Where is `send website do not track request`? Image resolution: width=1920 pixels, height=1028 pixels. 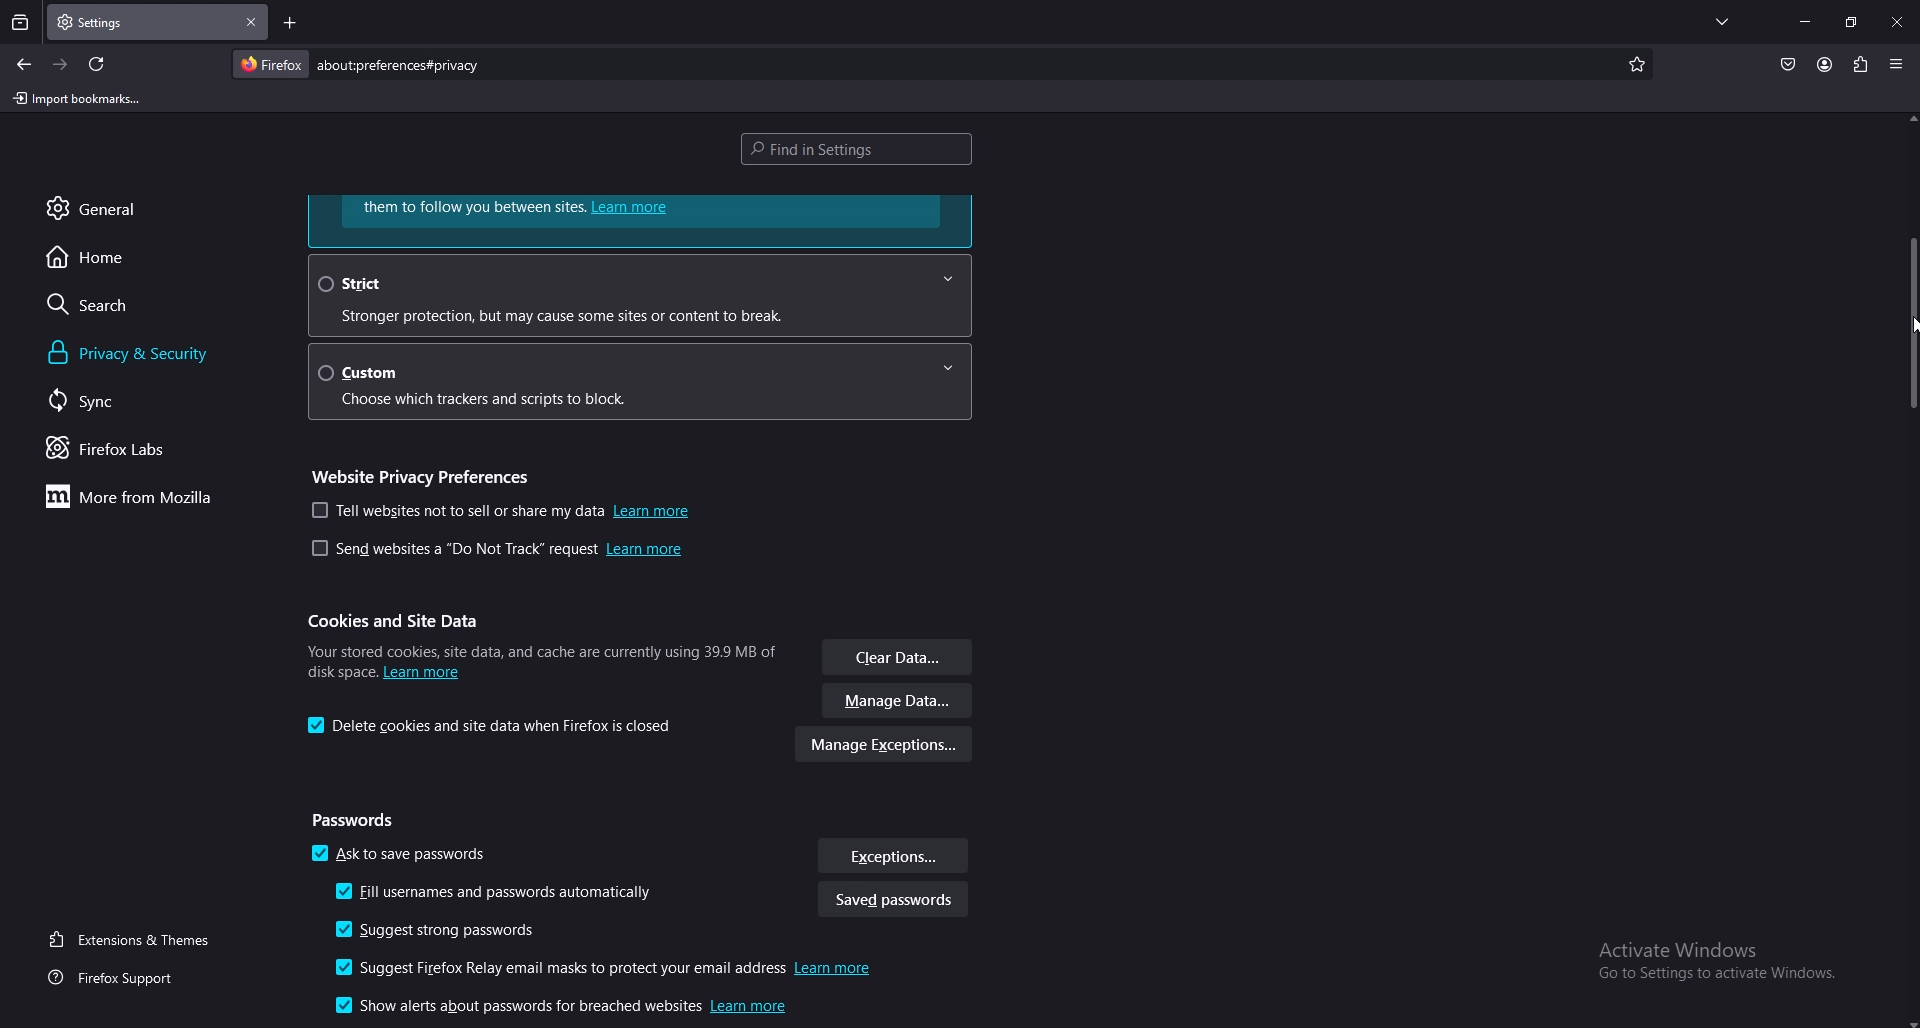 send website do not track request is located at coordinates (496, 552).